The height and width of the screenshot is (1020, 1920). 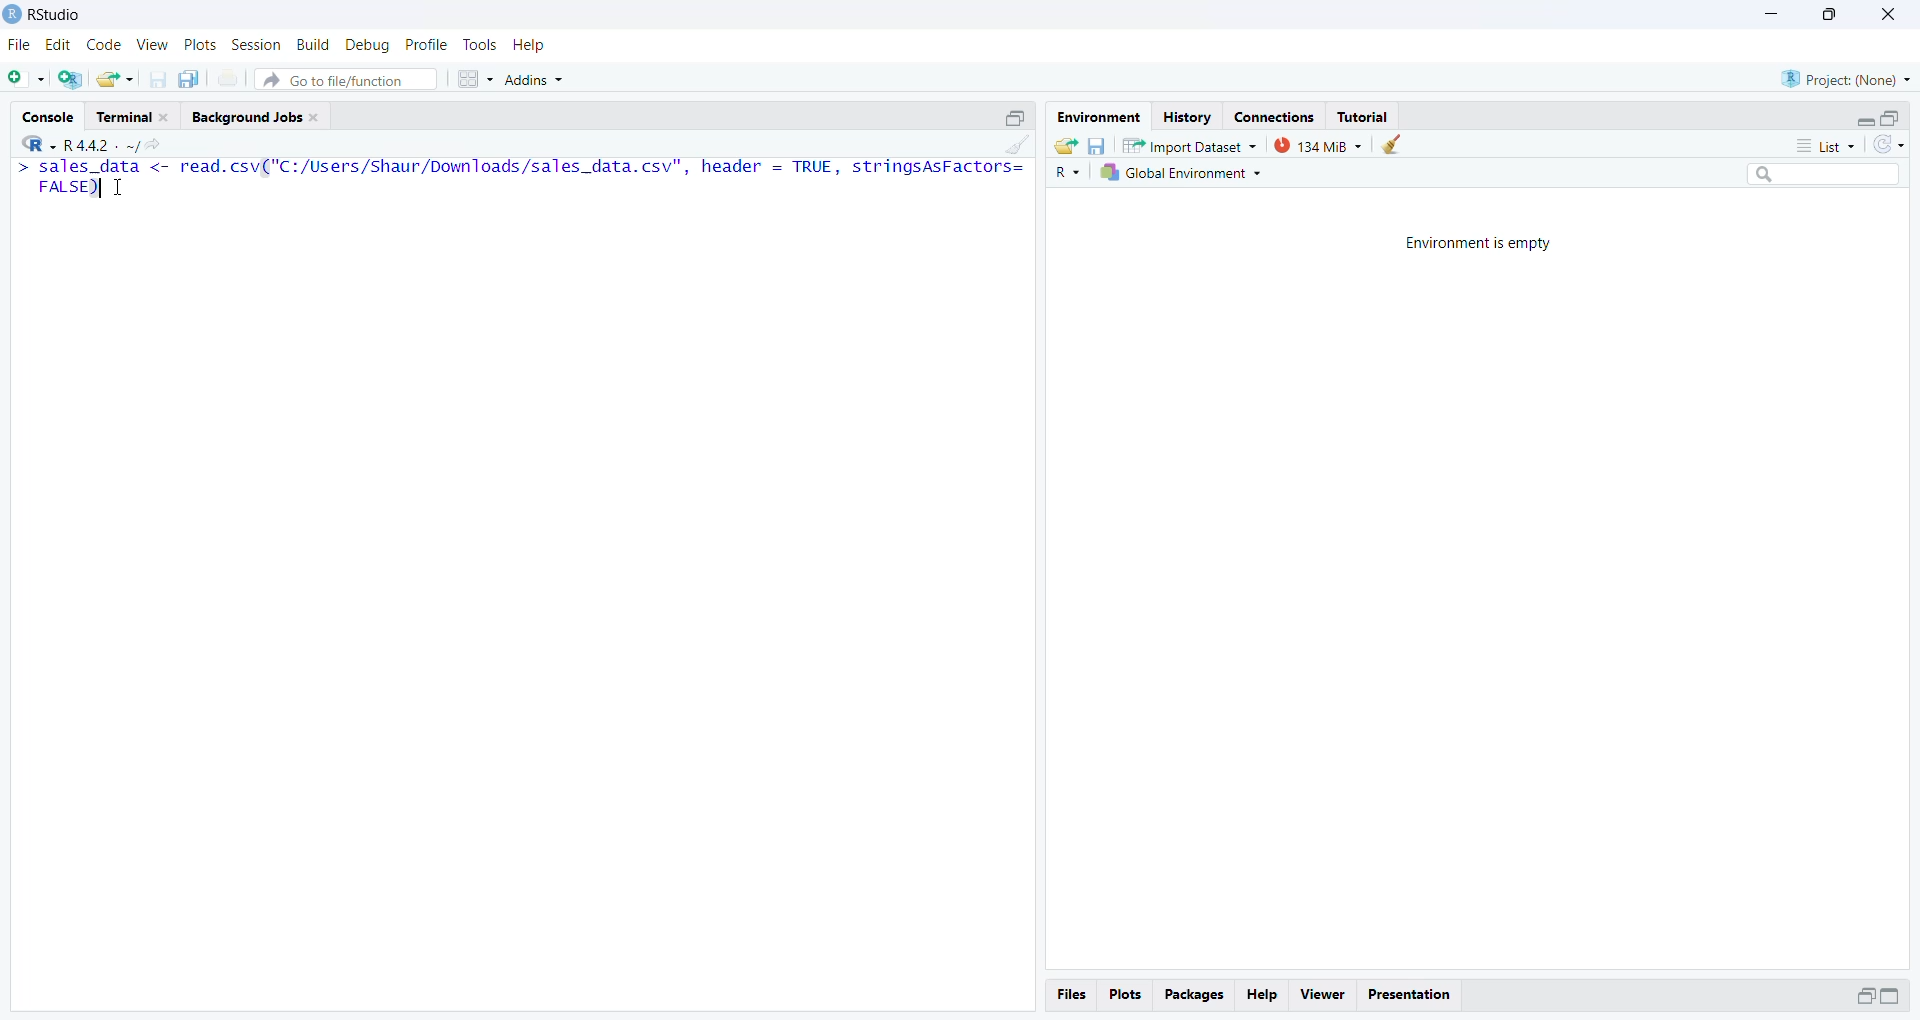 I want to click on Refresh the list in the Environment, so click(x=1889, y=147).